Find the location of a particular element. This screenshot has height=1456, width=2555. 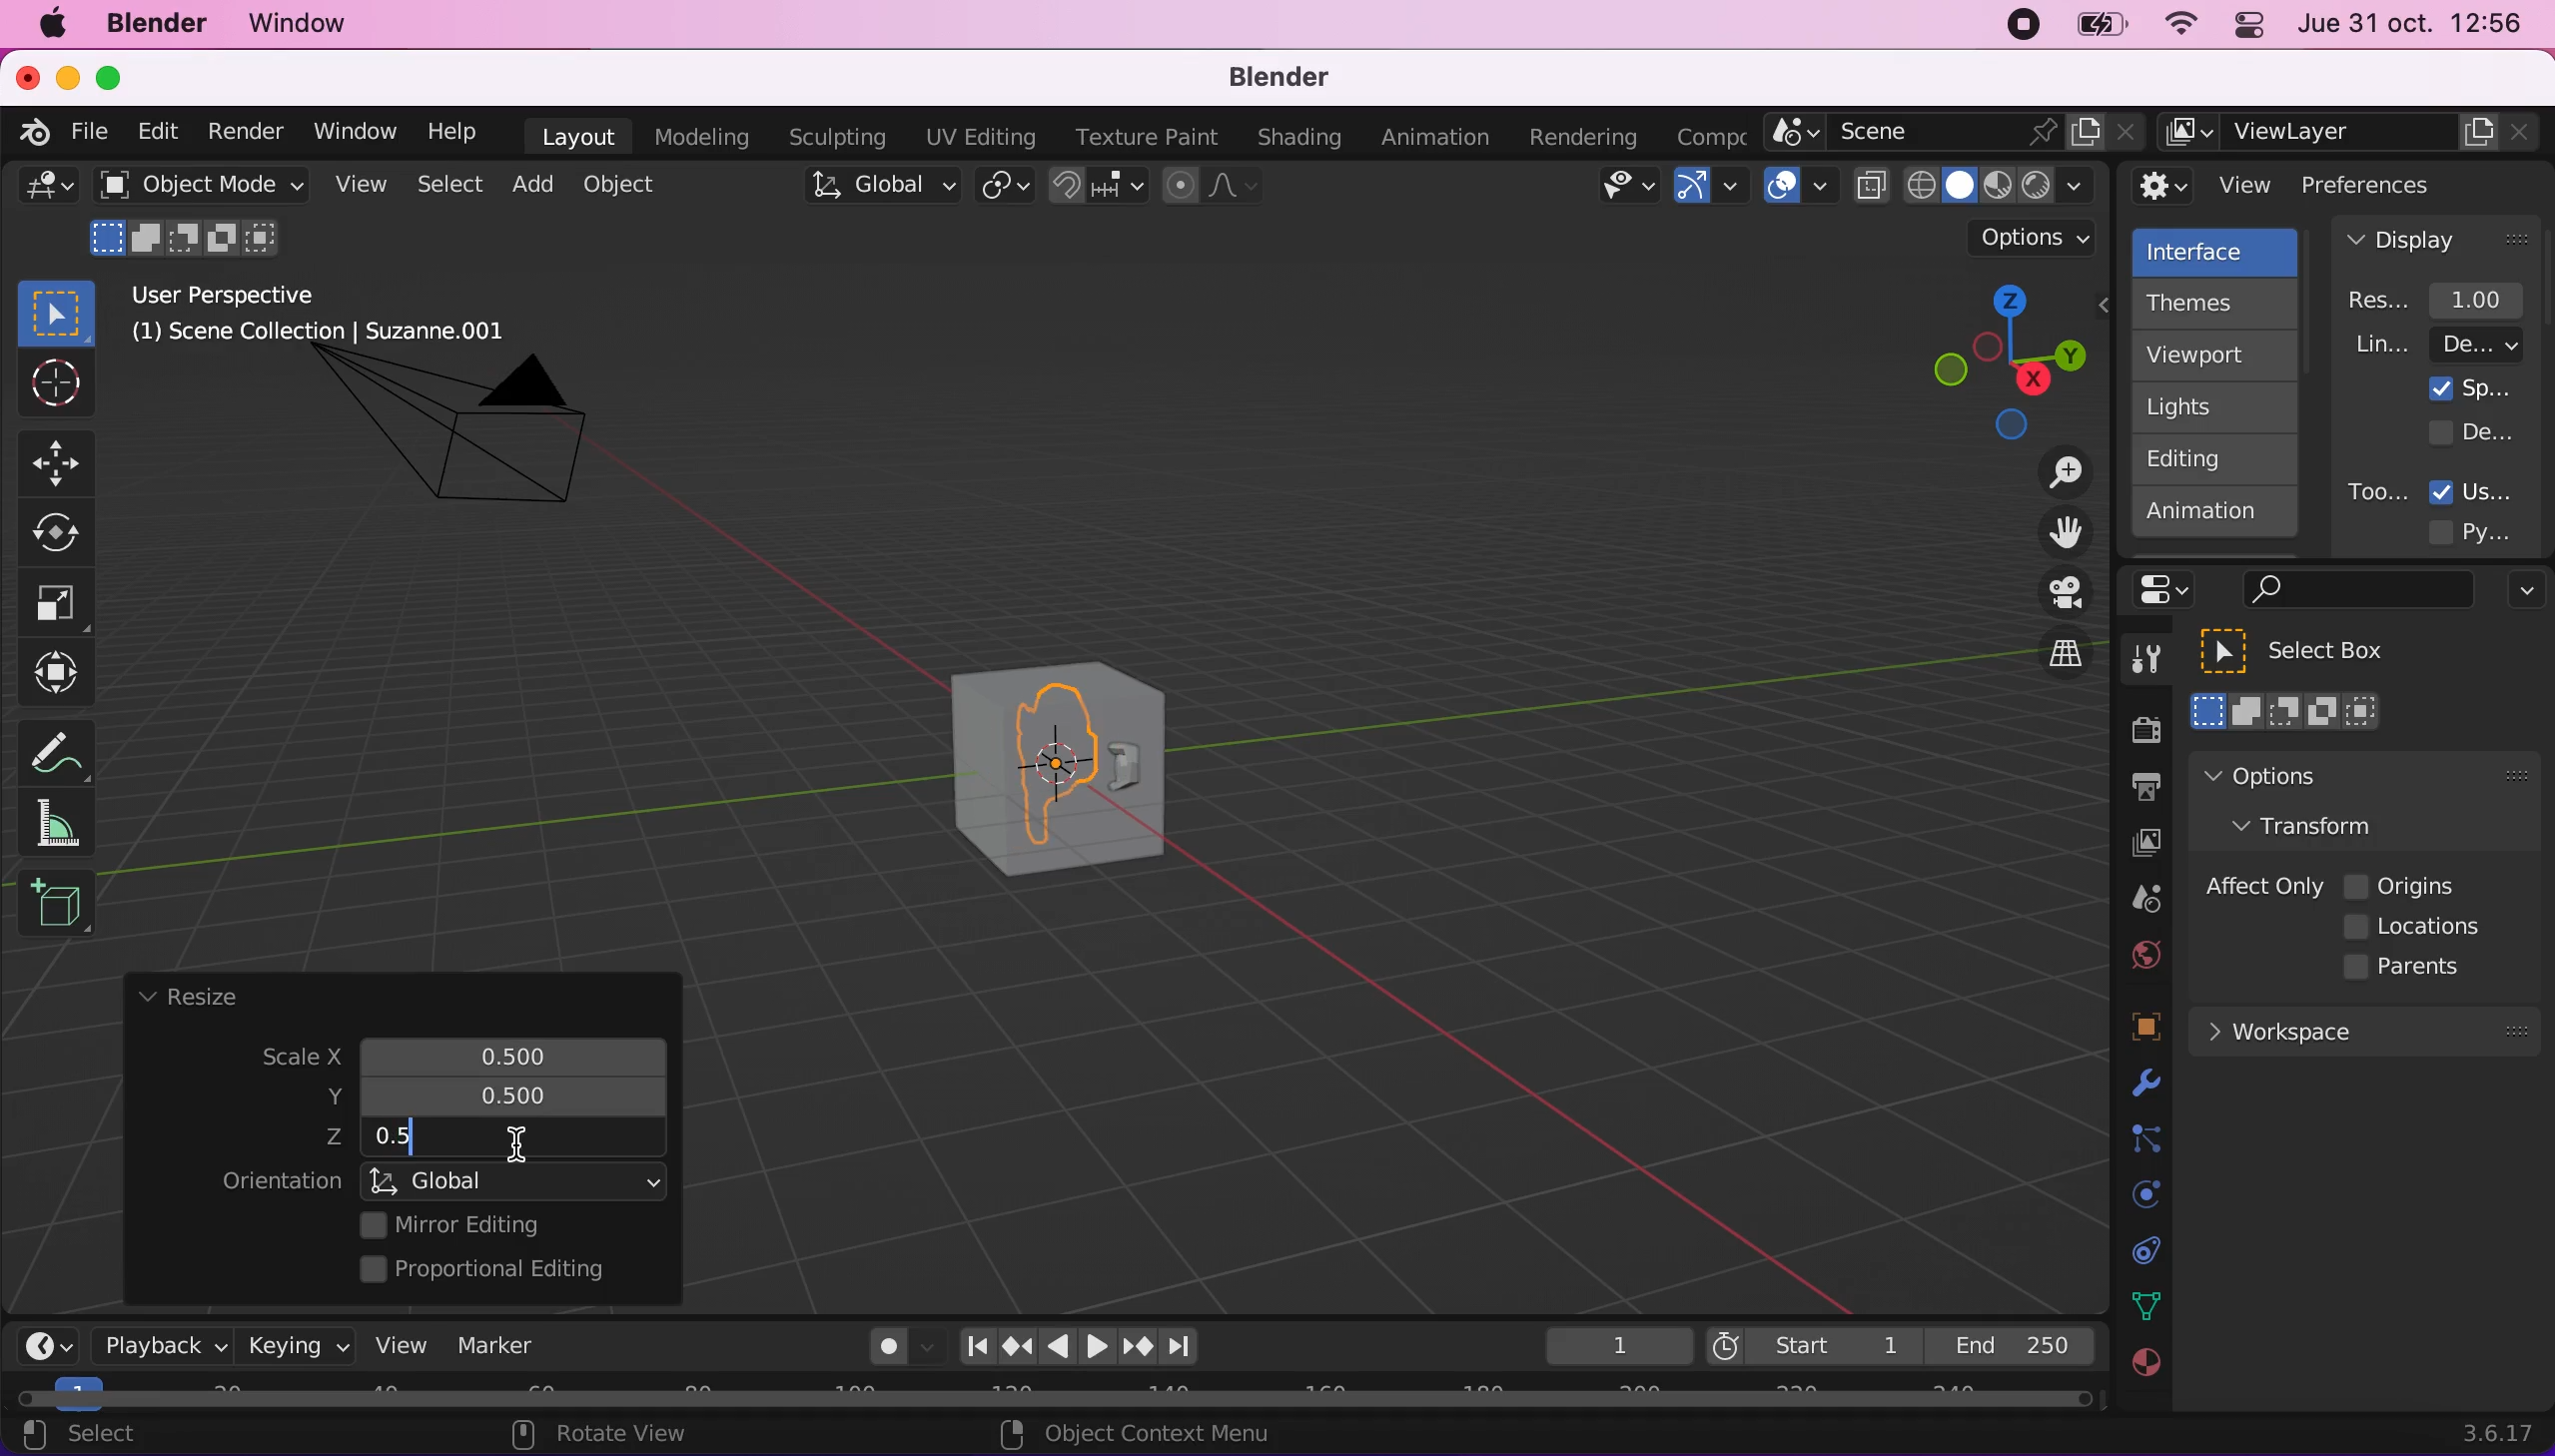

add is located at coordinates (529, 184).